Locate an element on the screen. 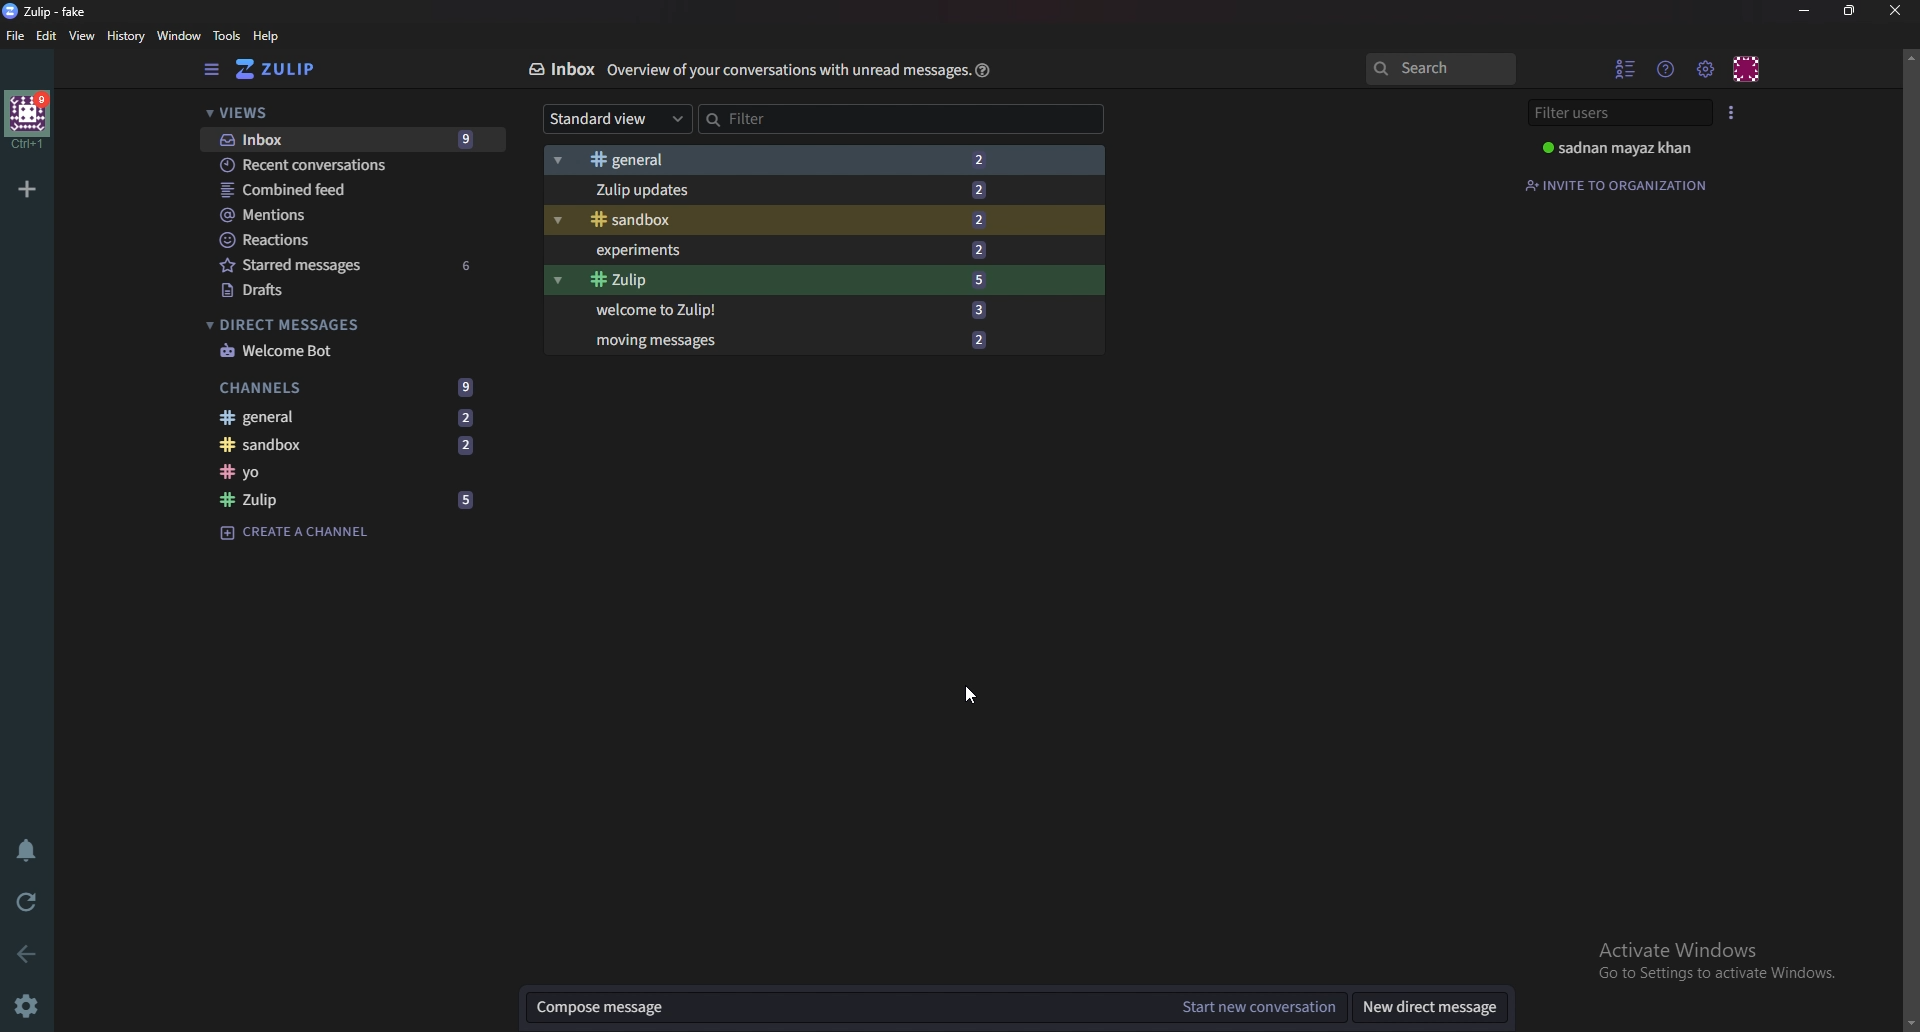  Combined feed is located at coordinates (353, 190).